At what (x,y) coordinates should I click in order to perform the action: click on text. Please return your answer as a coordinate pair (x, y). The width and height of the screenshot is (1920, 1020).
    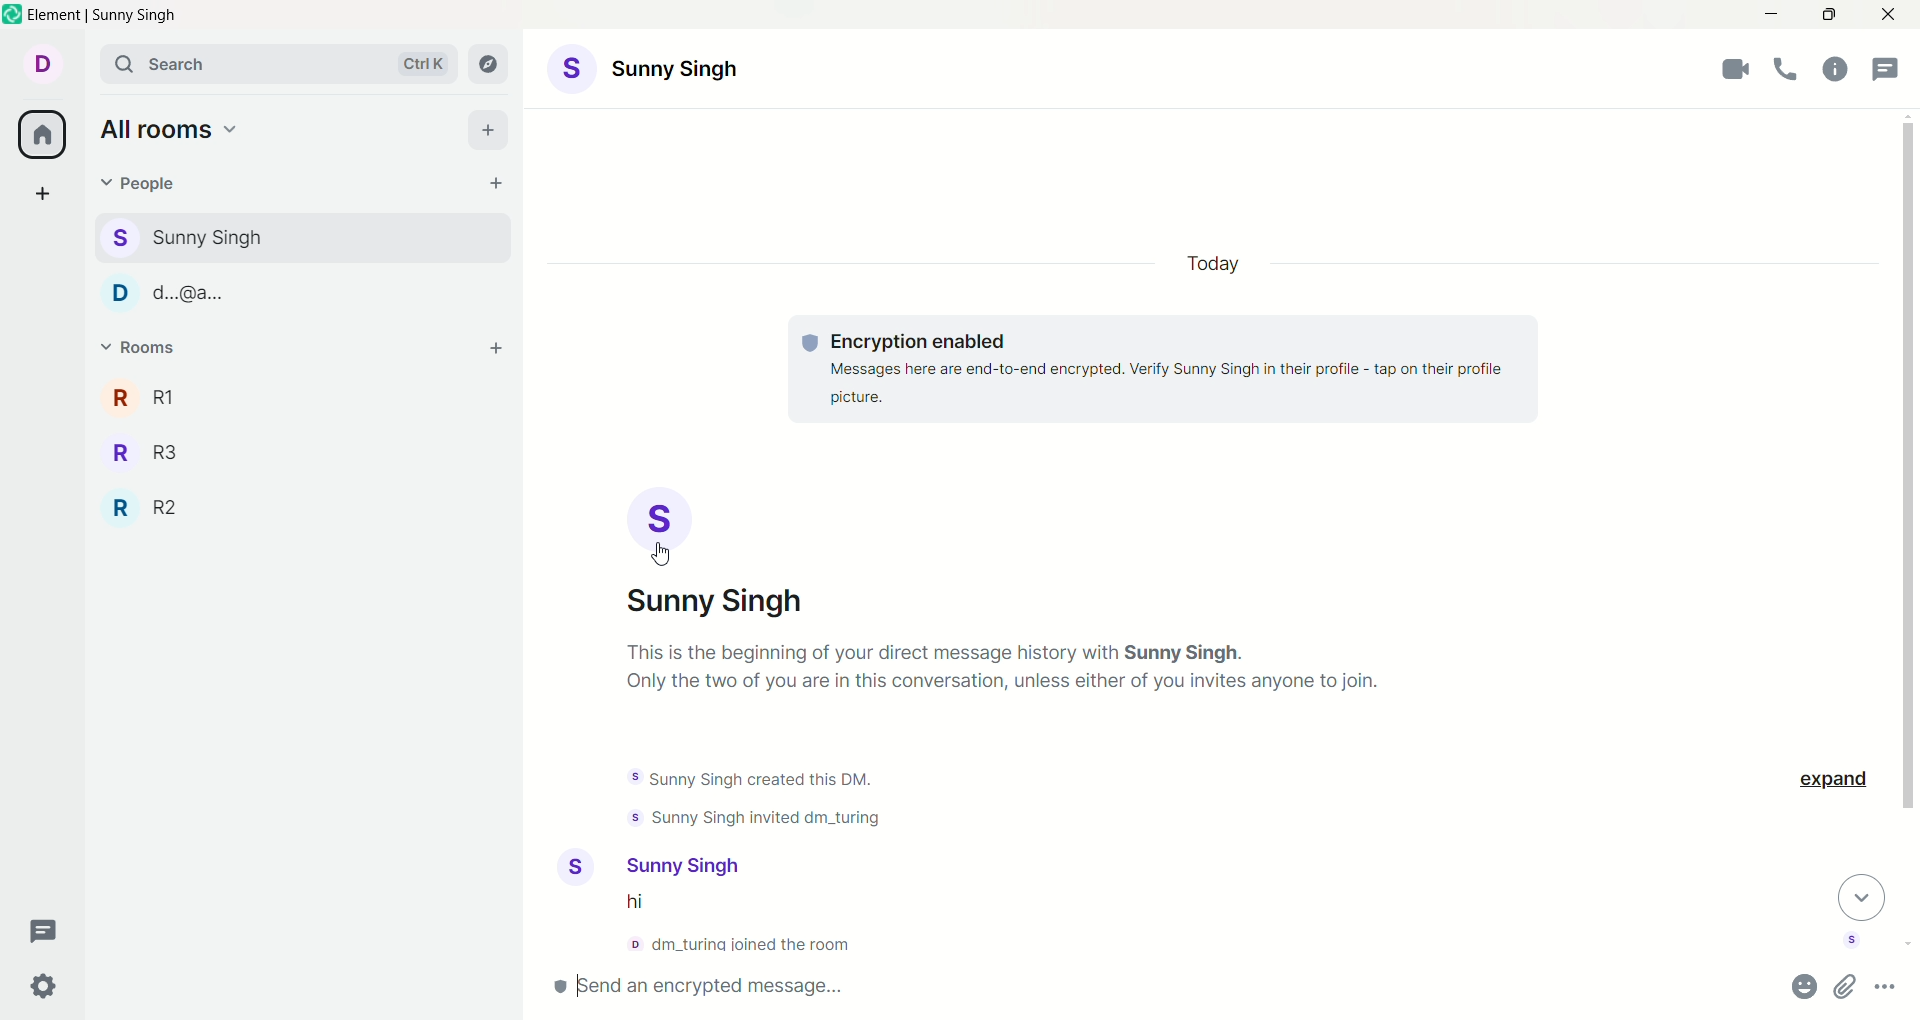
    Looking at the image, I should click on (1019, 677).